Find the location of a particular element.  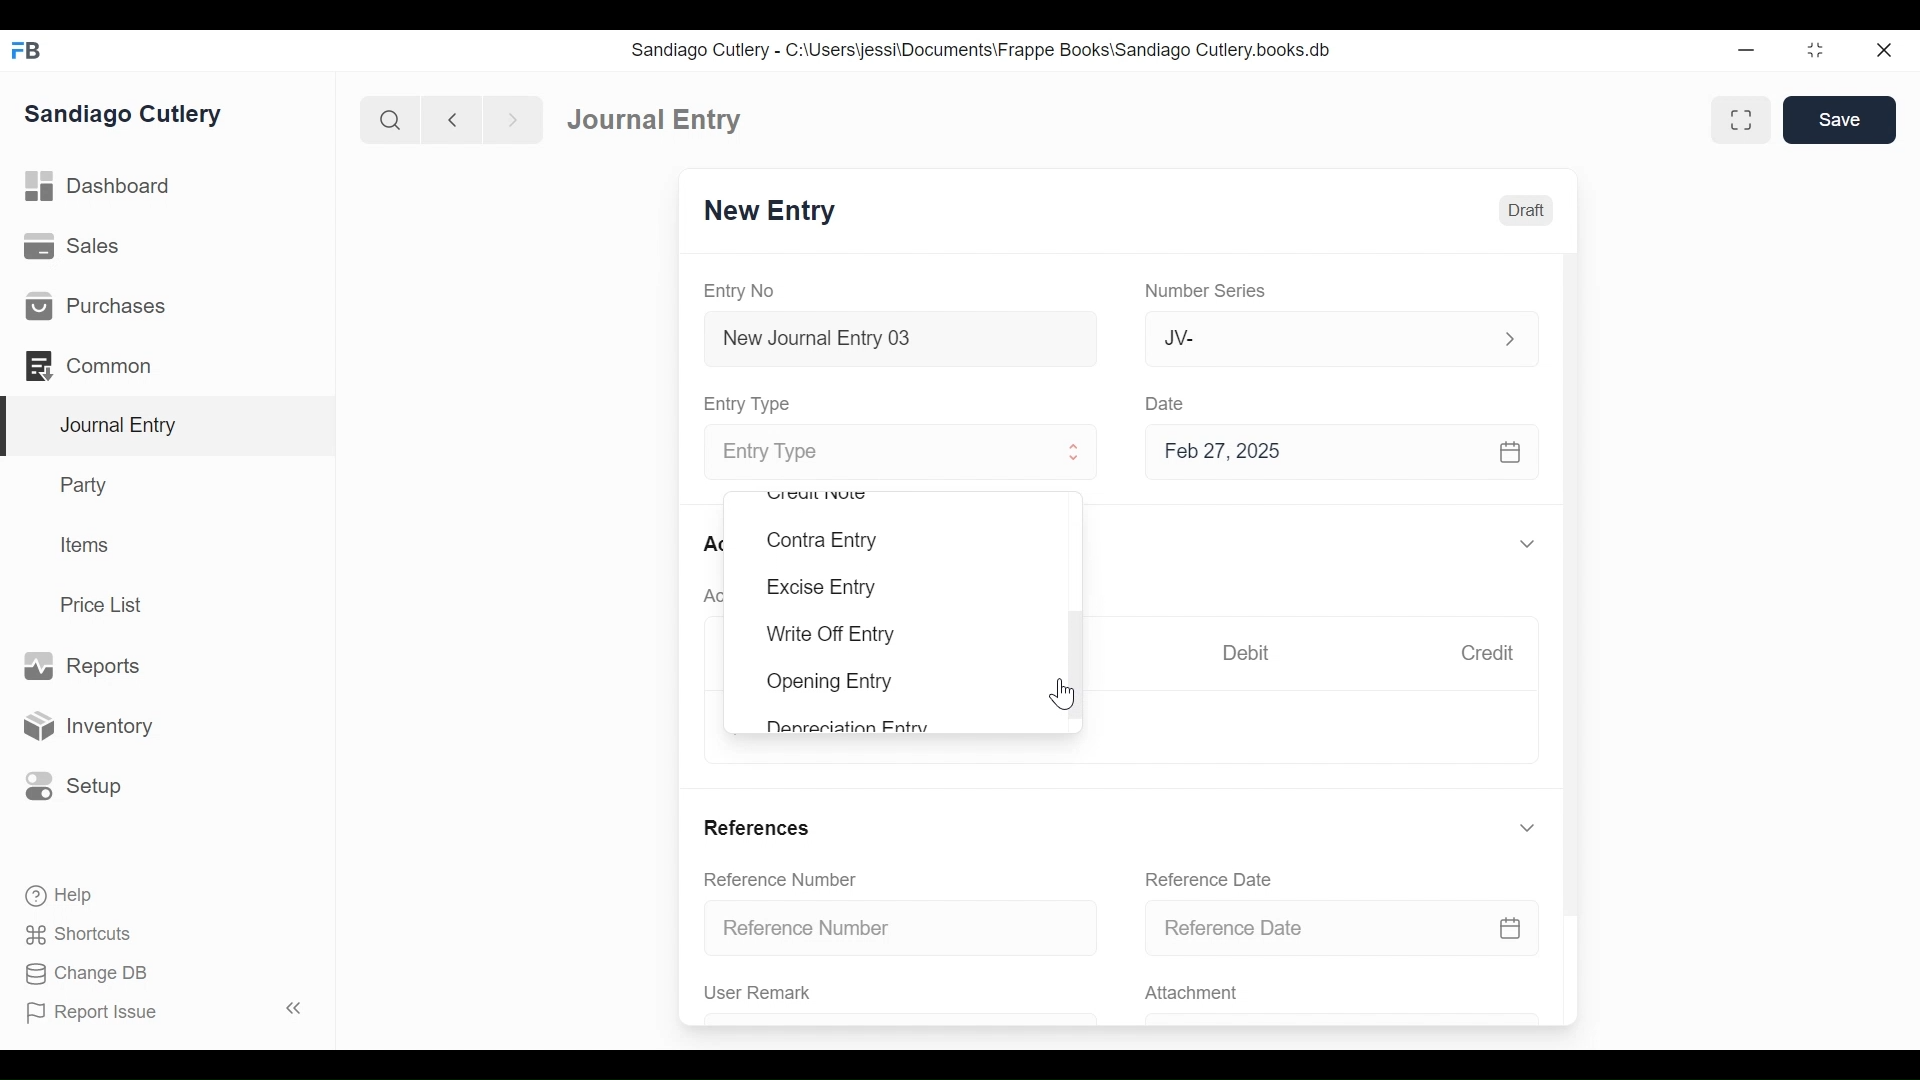

Entry No is located at coordinates (738, 291).